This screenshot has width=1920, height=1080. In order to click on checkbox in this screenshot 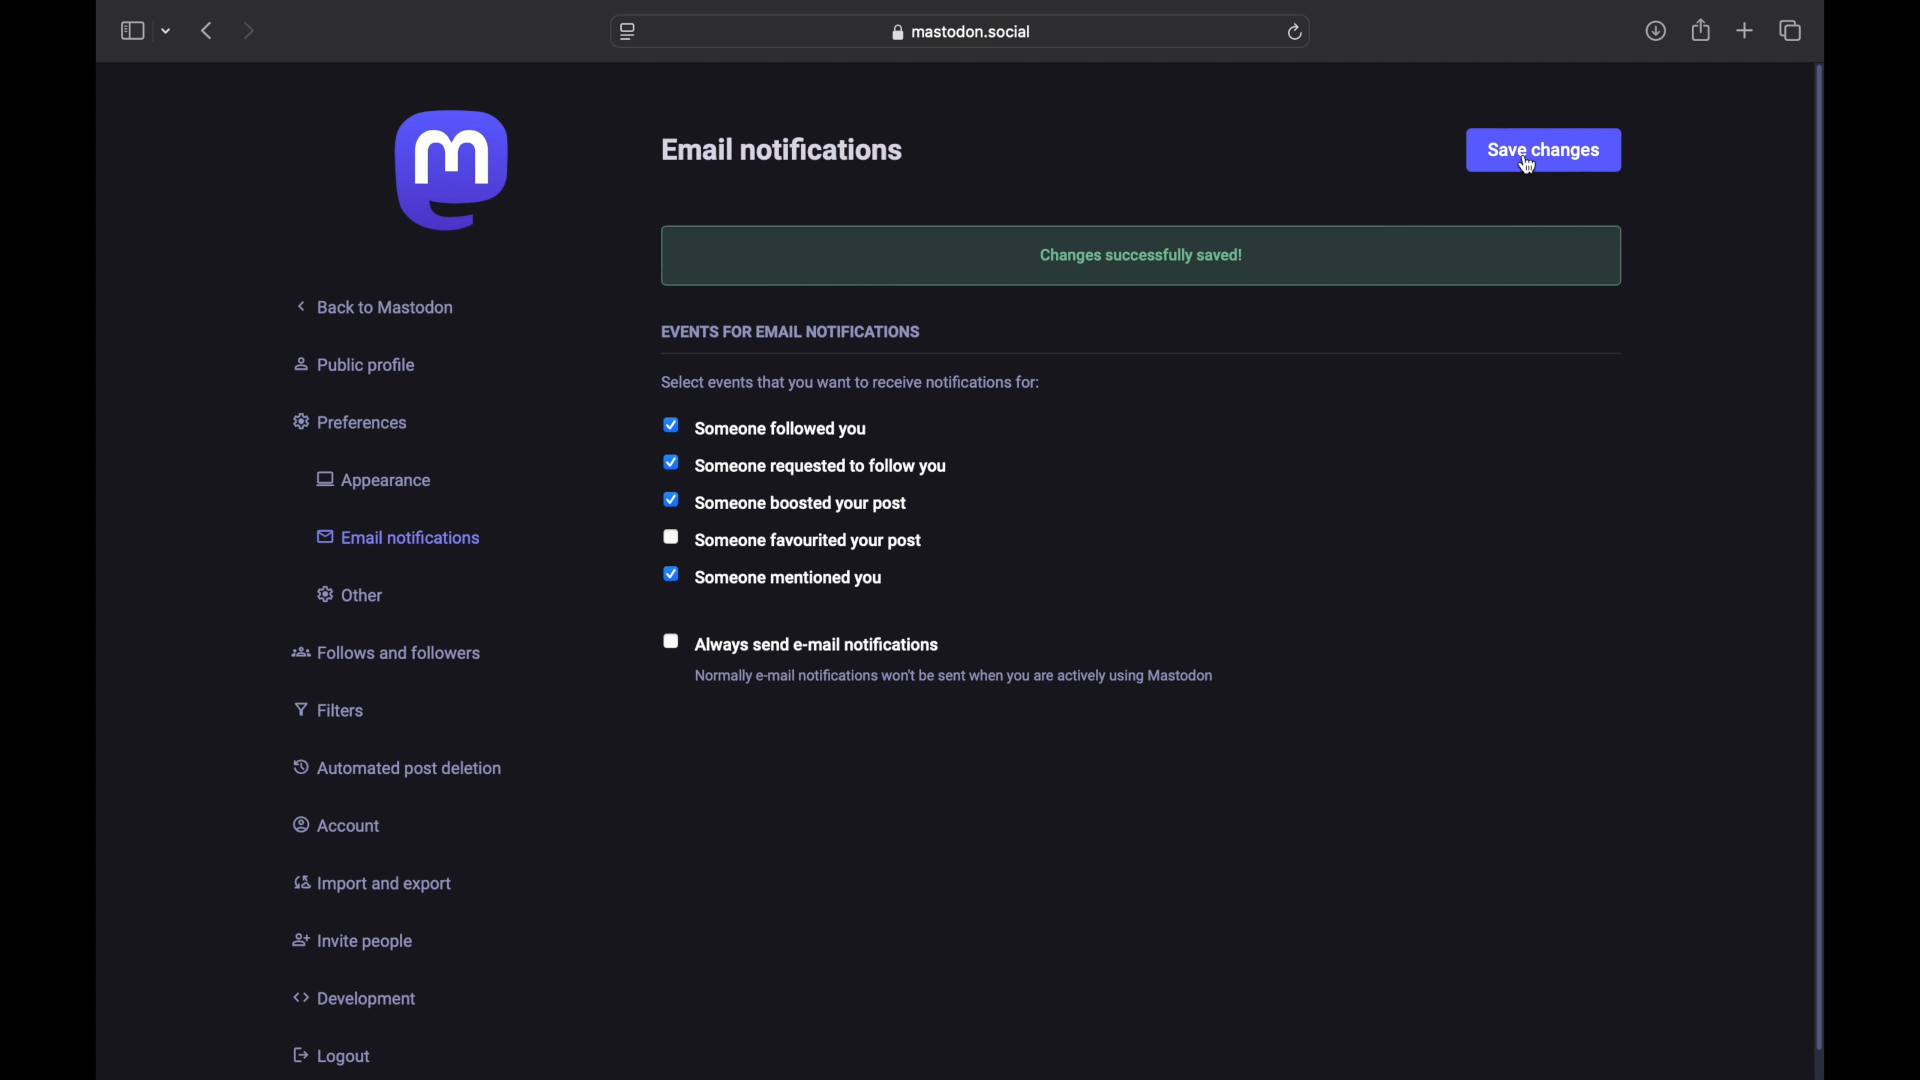, I will do `click(804, 465)`.